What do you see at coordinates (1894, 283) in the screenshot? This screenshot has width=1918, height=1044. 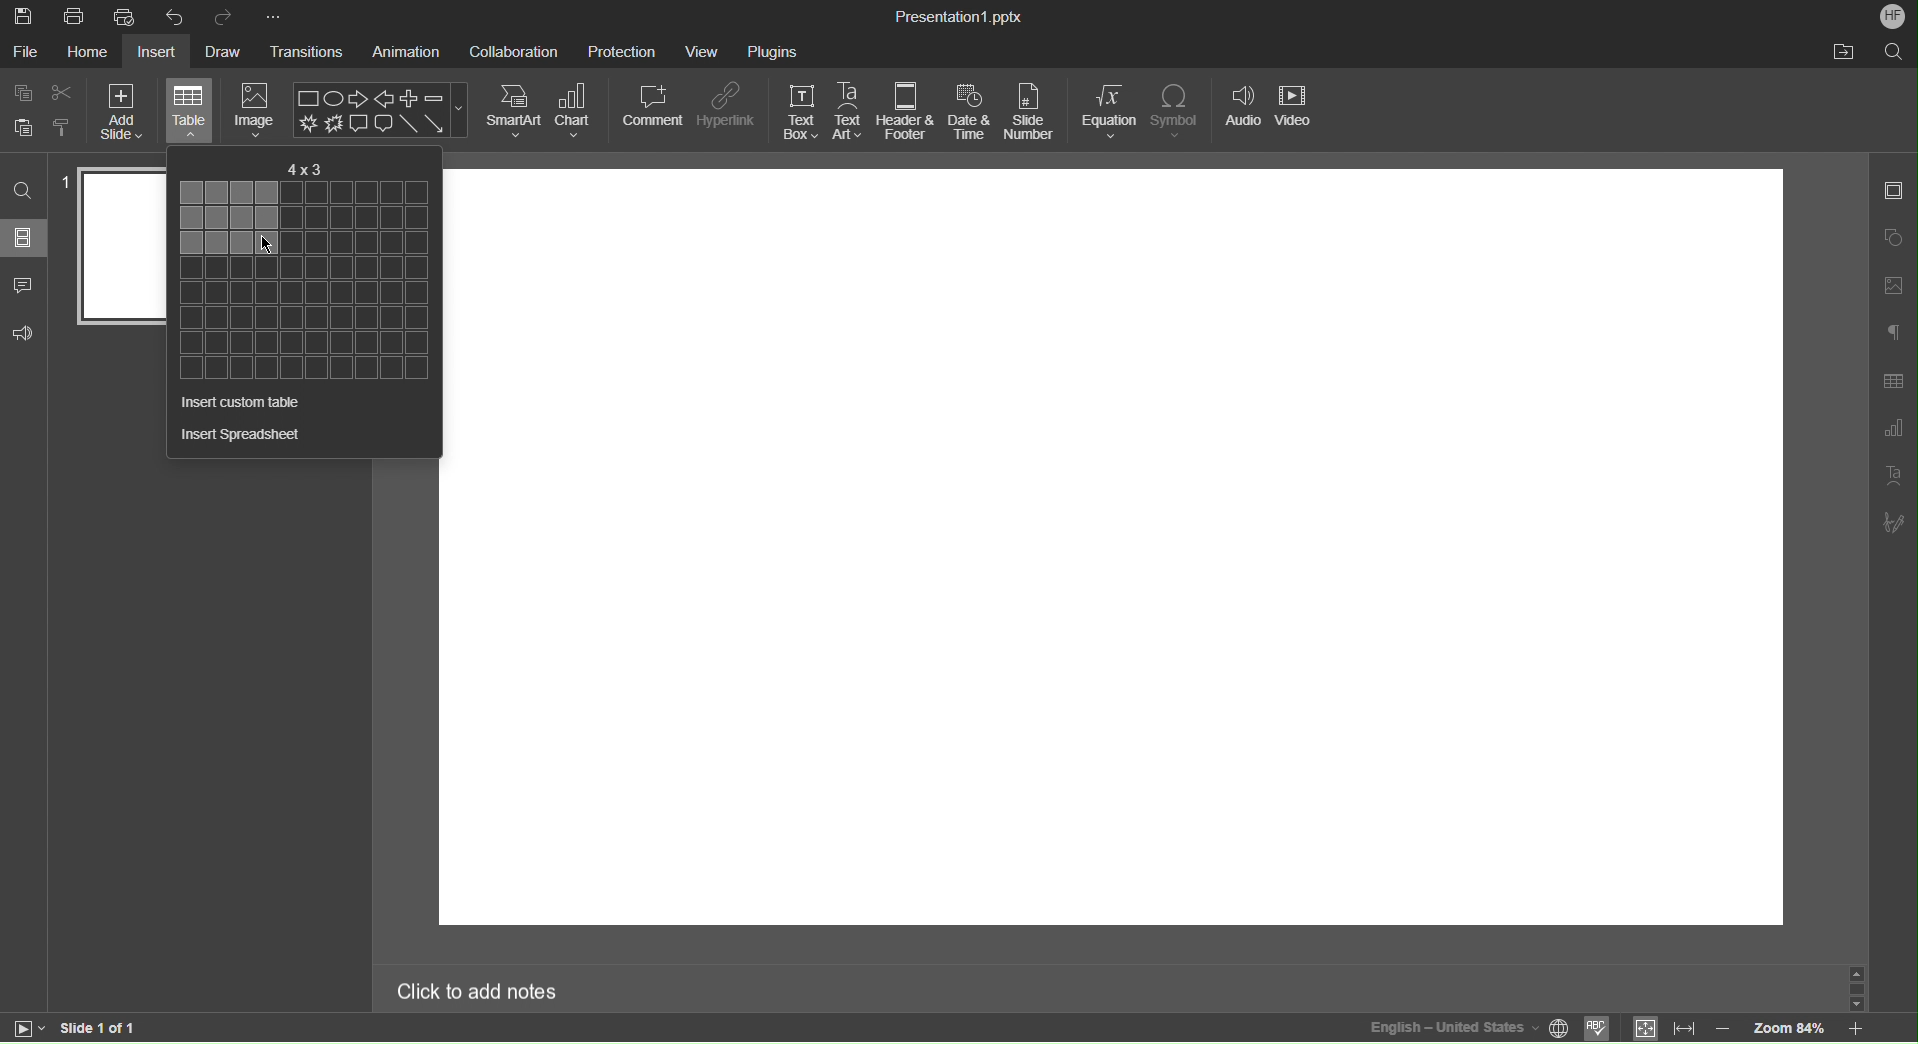 I see `Image Settings` at bounding box center [1894, 283].